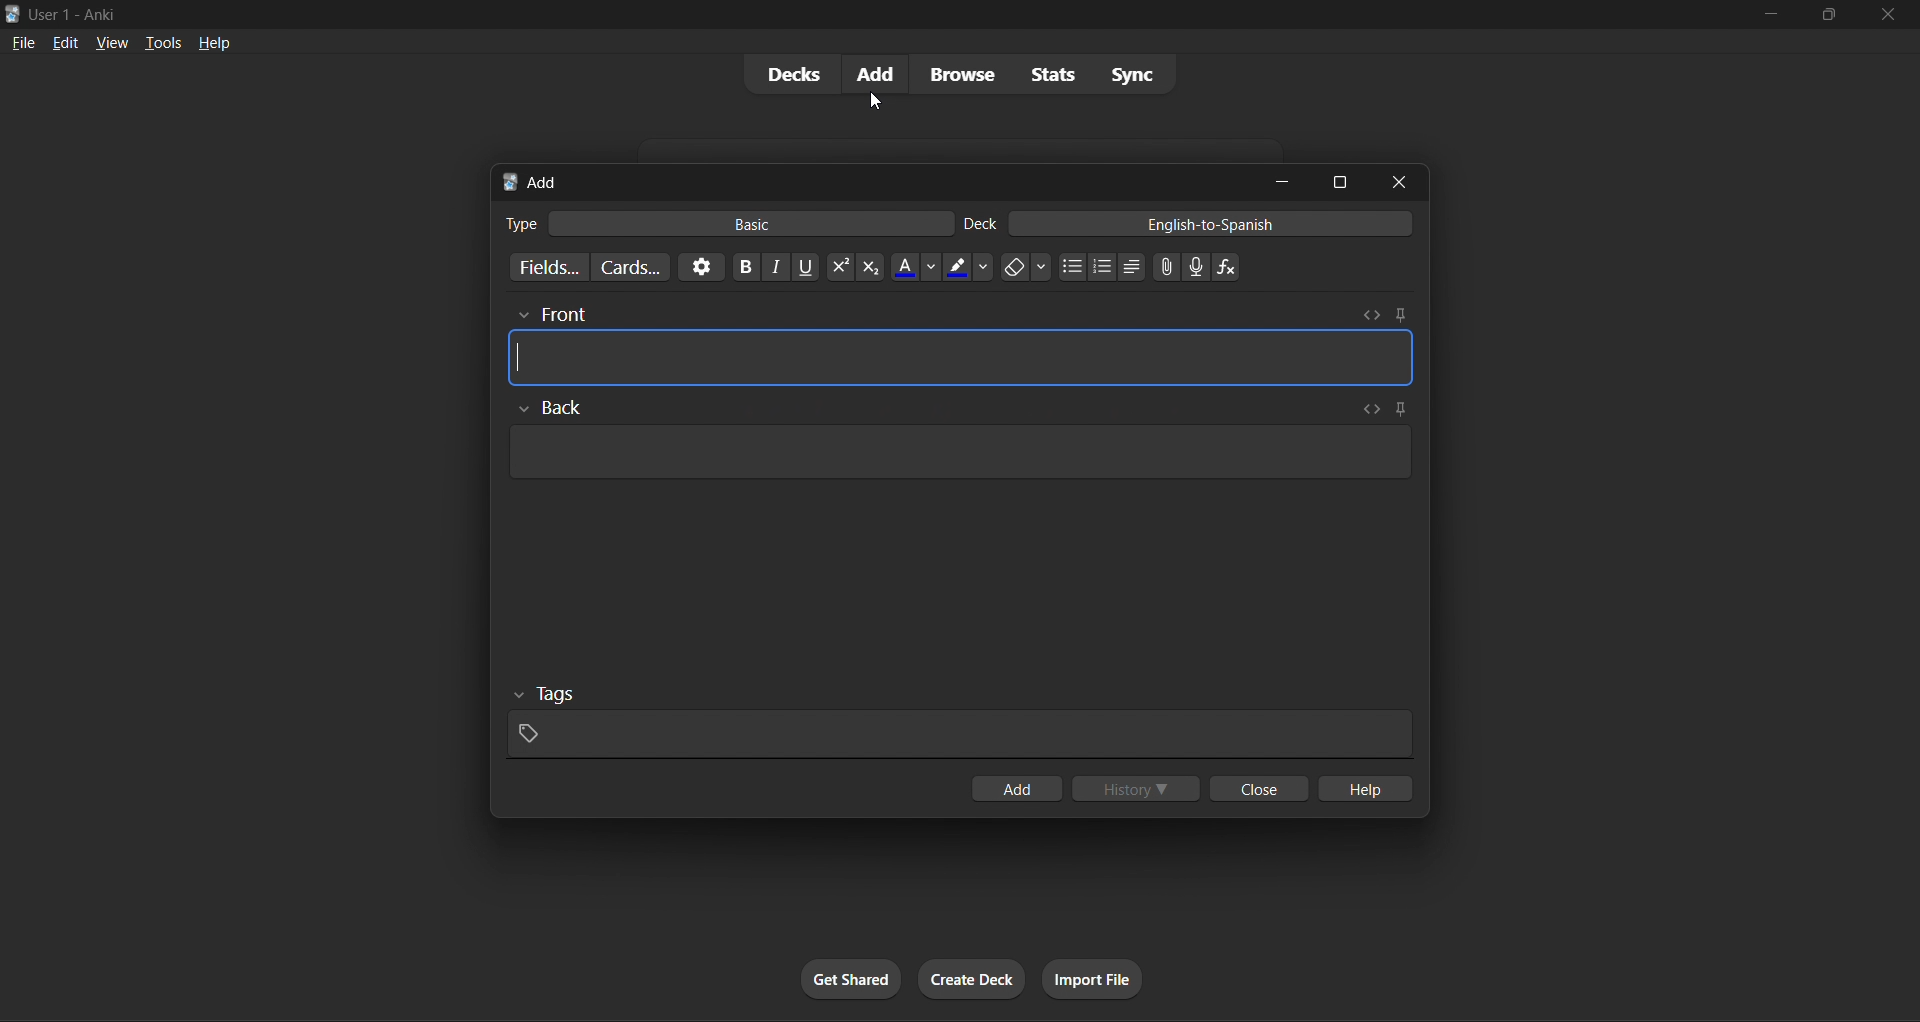  What do you see at coordinates (1018, 788) in the screenshot?
I see `add` at bounding box center [1018, 788].